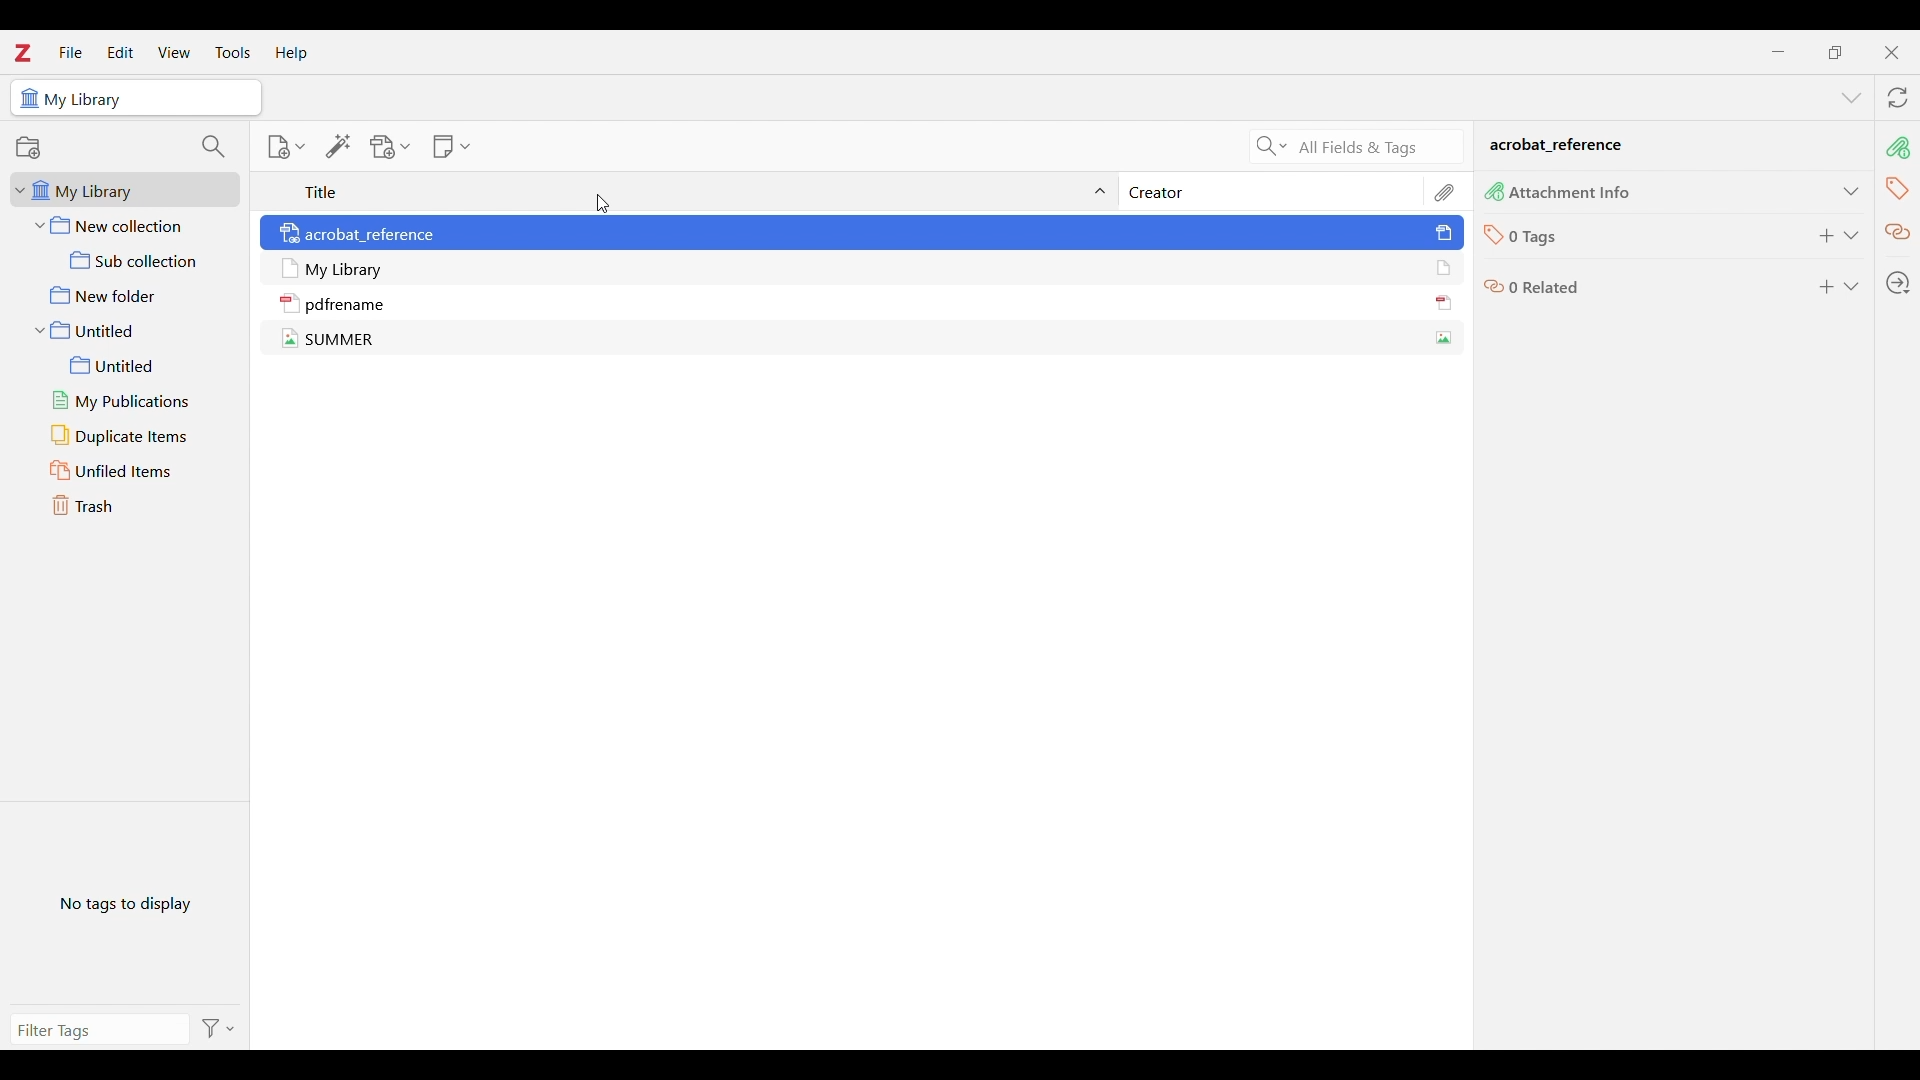  Describe the element at coordinates (322, 191) in the screenshot. I see `Title column` at that location.